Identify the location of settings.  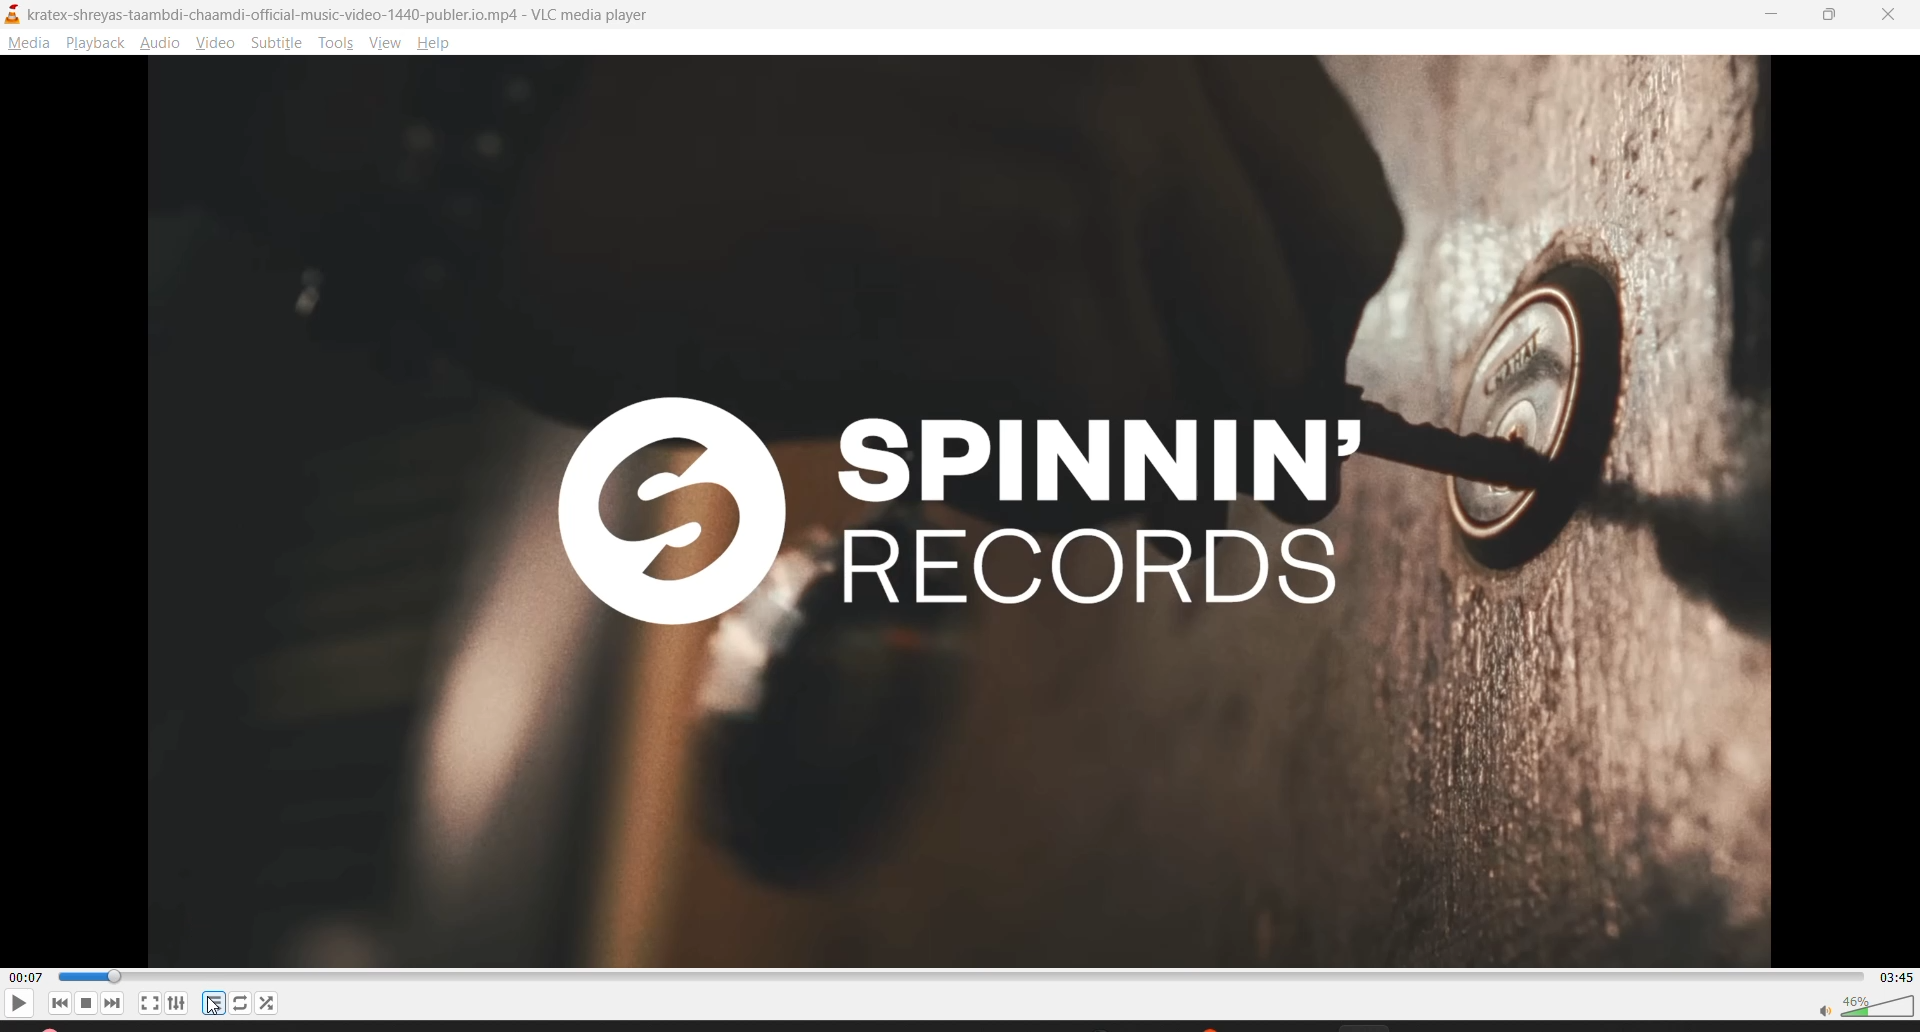
(175, 1006).